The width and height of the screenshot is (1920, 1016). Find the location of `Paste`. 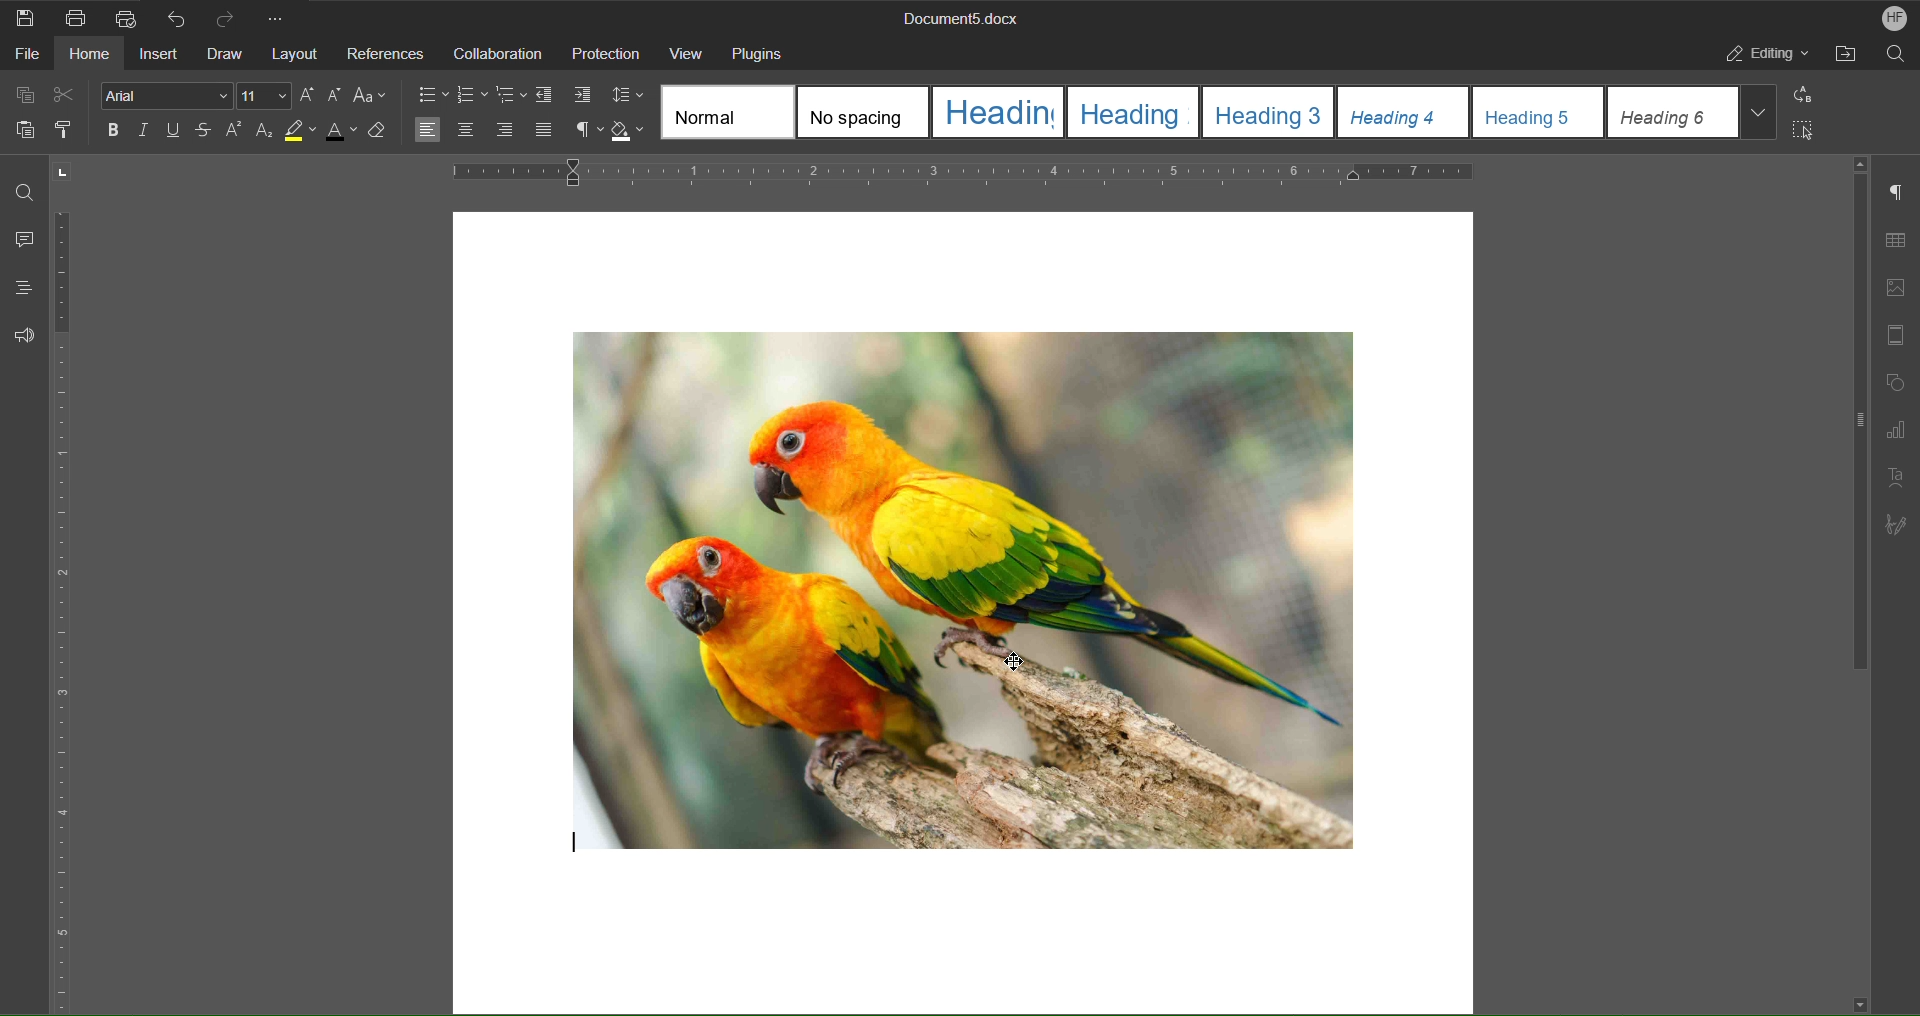

Paste is located at coordinates (22, 134).